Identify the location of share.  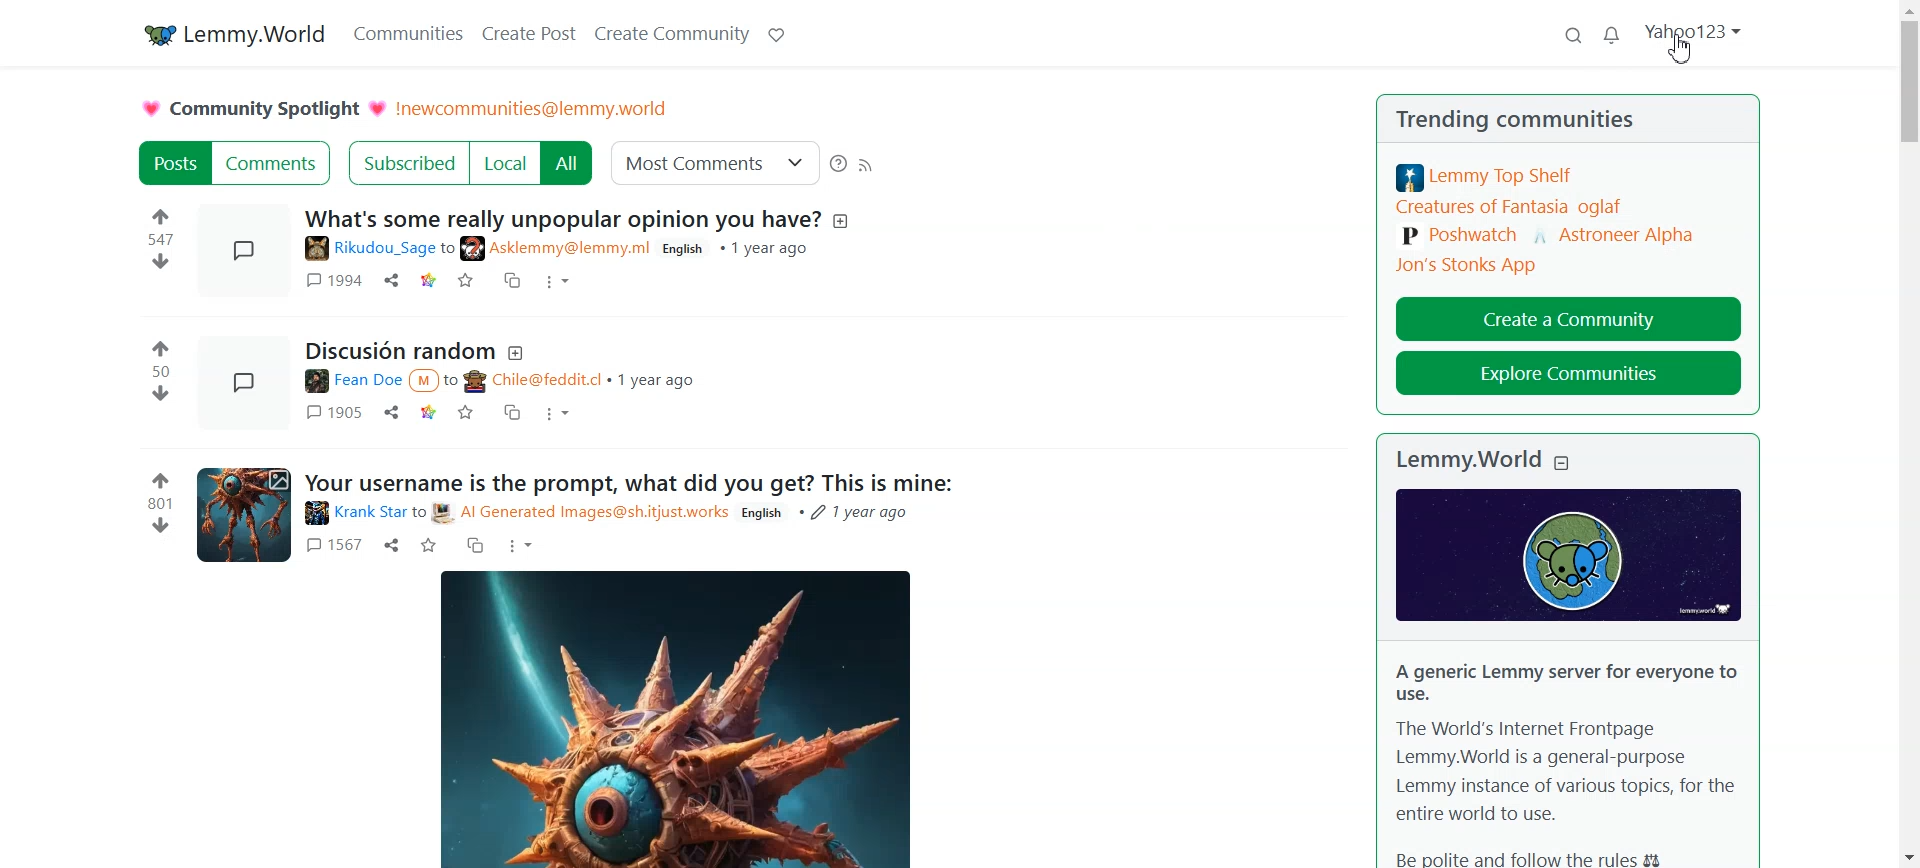
(391, 279).